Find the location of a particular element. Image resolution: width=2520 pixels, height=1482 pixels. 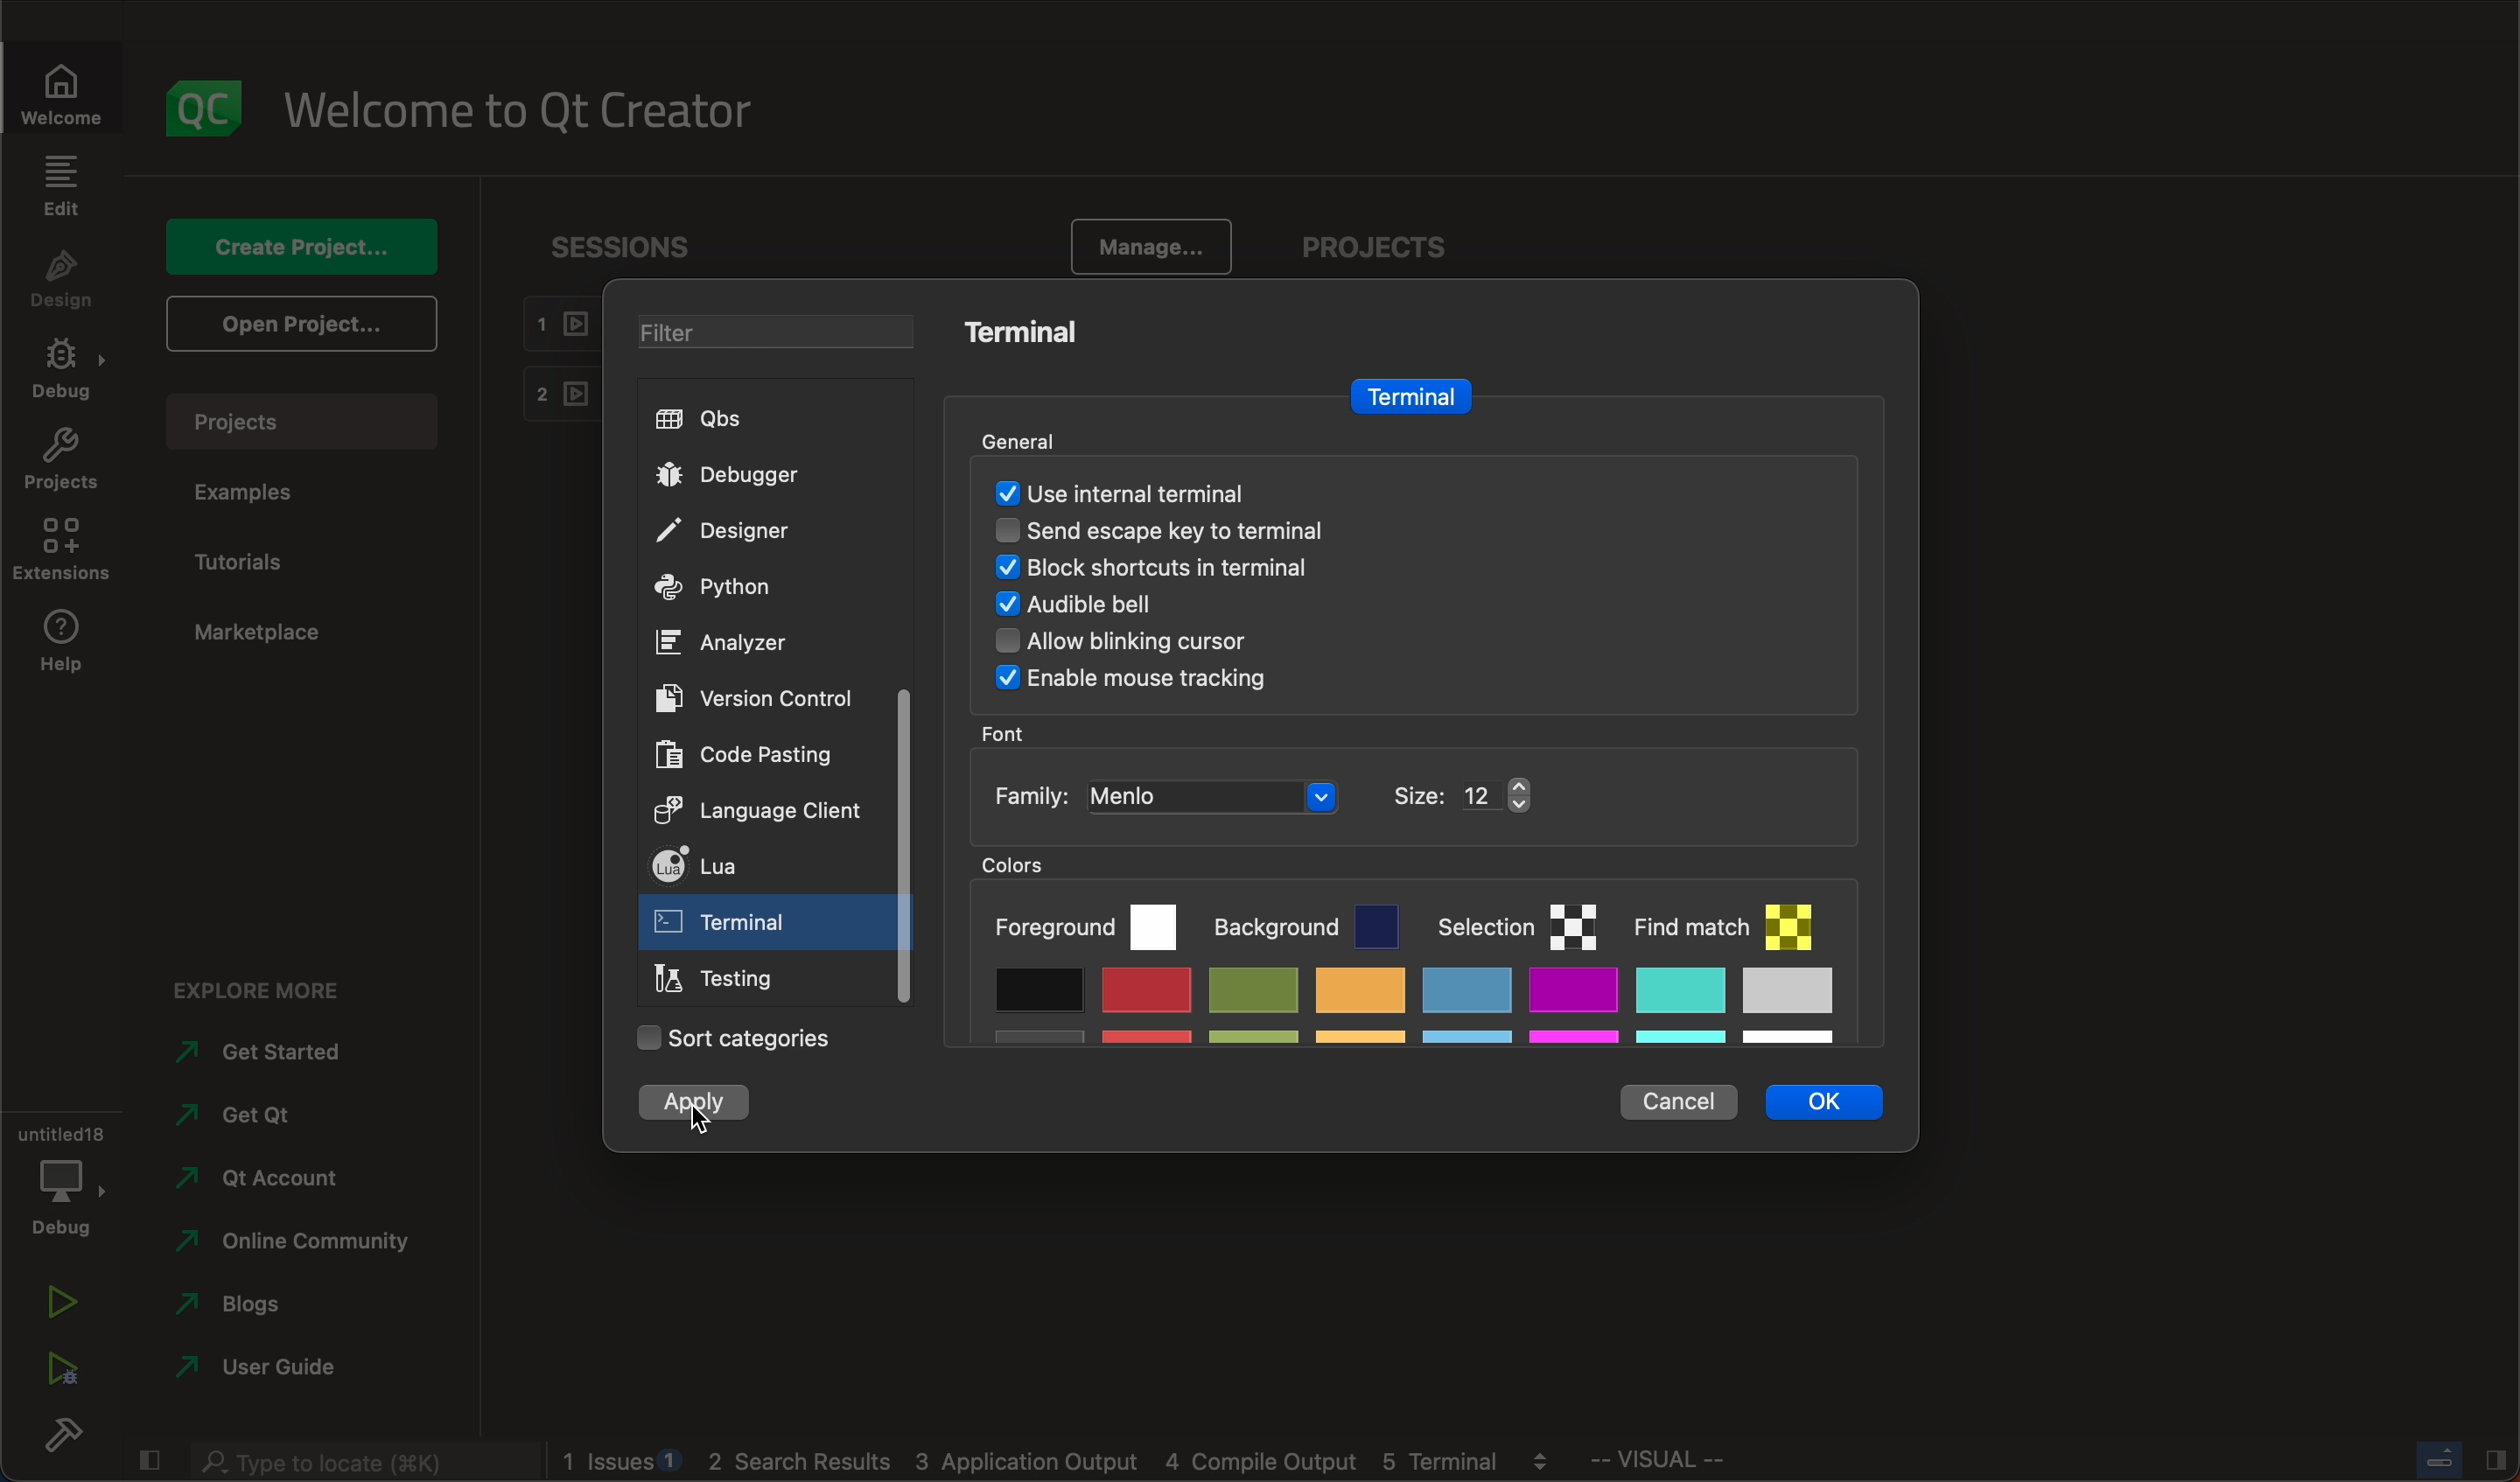

audio is located at coordinates (1113, 607).